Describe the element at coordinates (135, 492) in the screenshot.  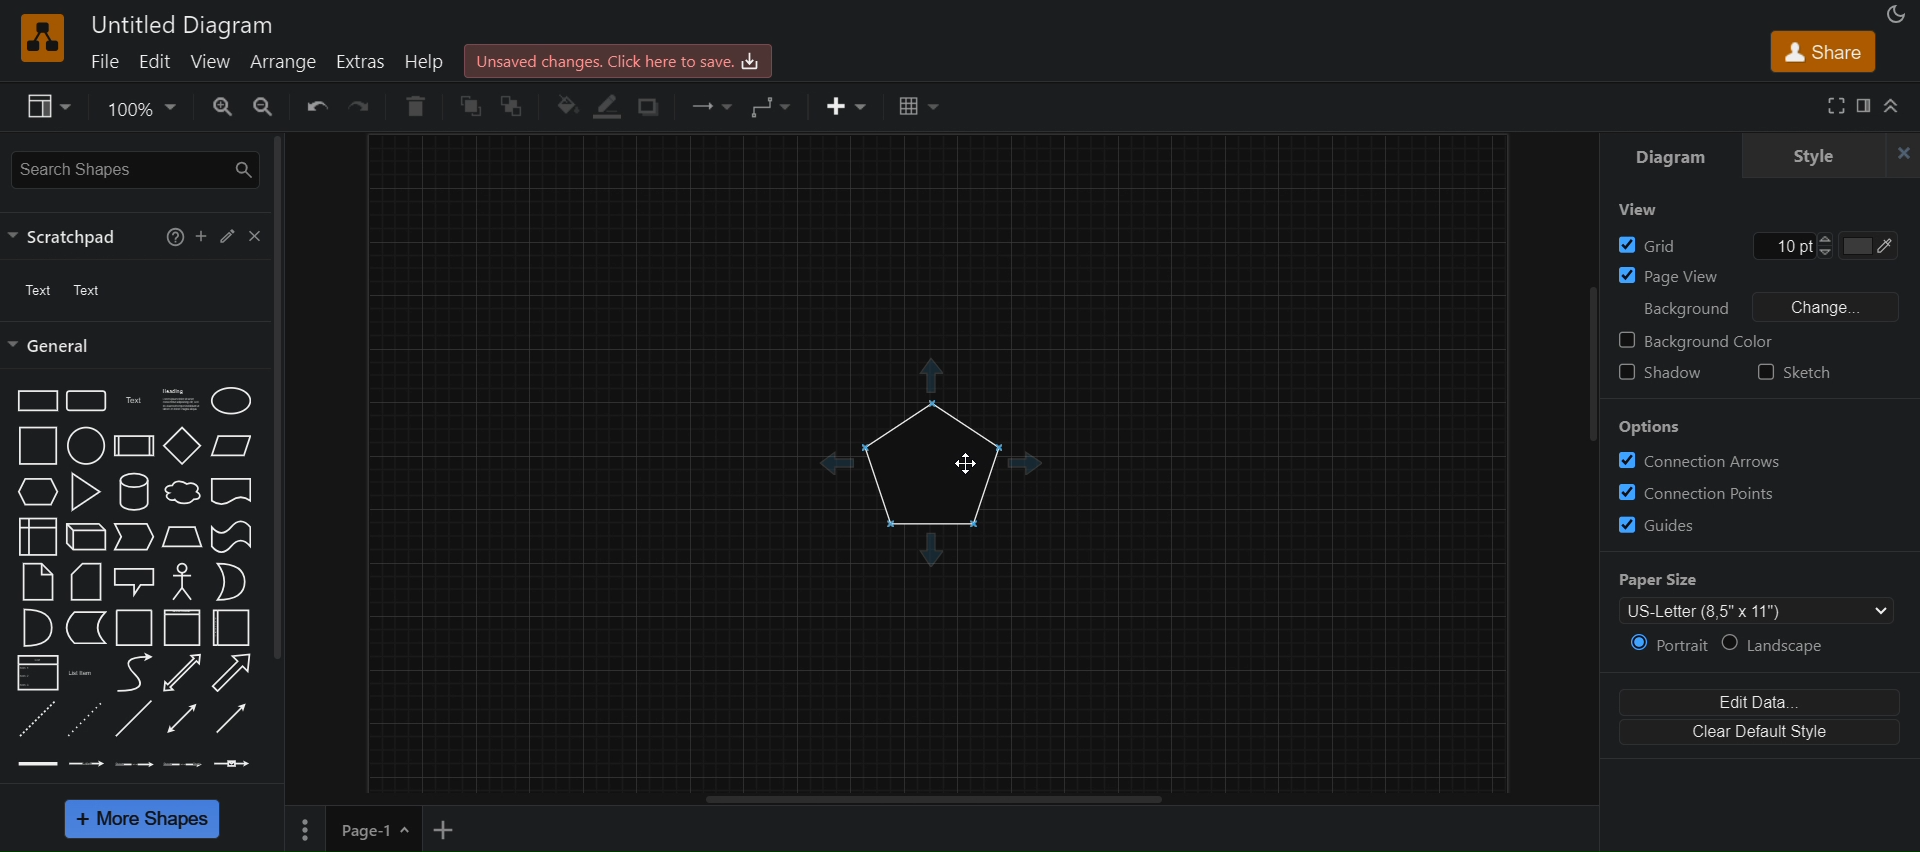
I see `Cylinder` at that location.